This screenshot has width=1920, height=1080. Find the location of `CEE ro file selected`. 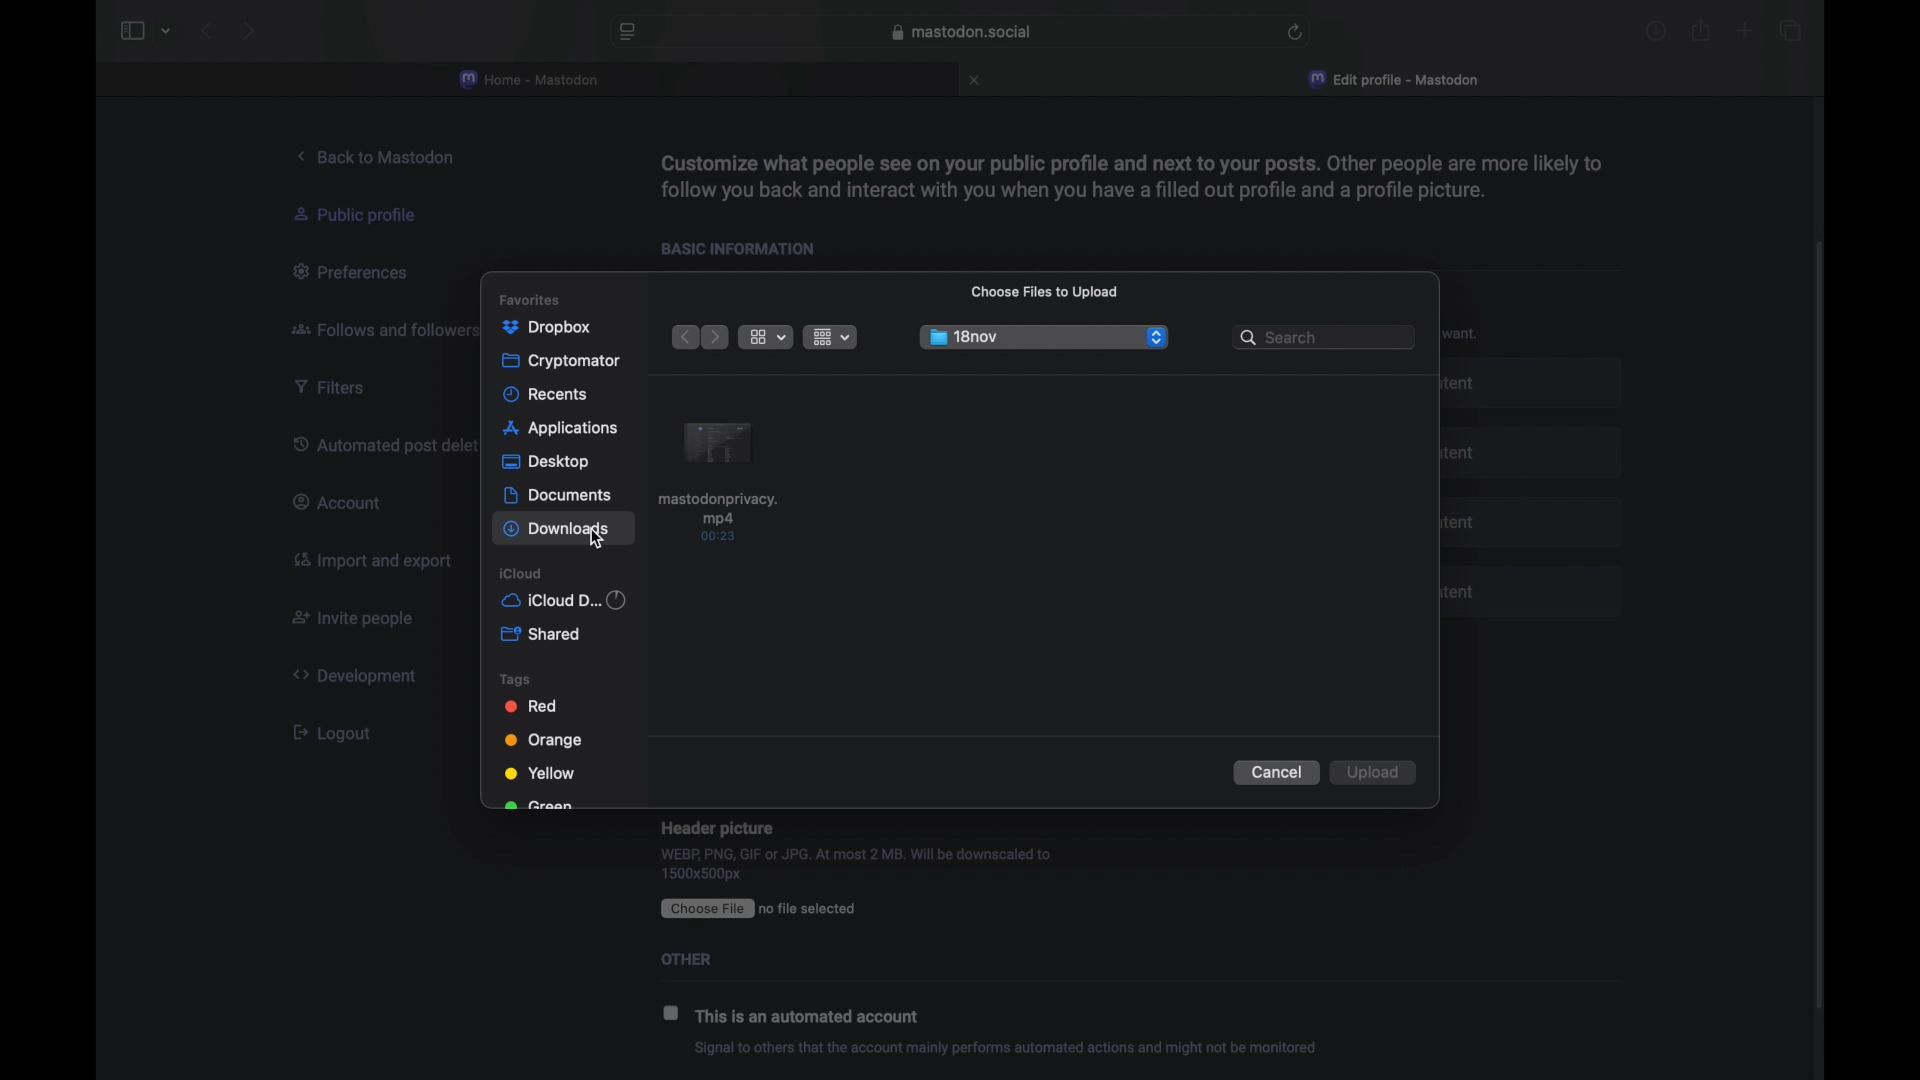

CEE ro file selected is located at coordinates (772, 907).